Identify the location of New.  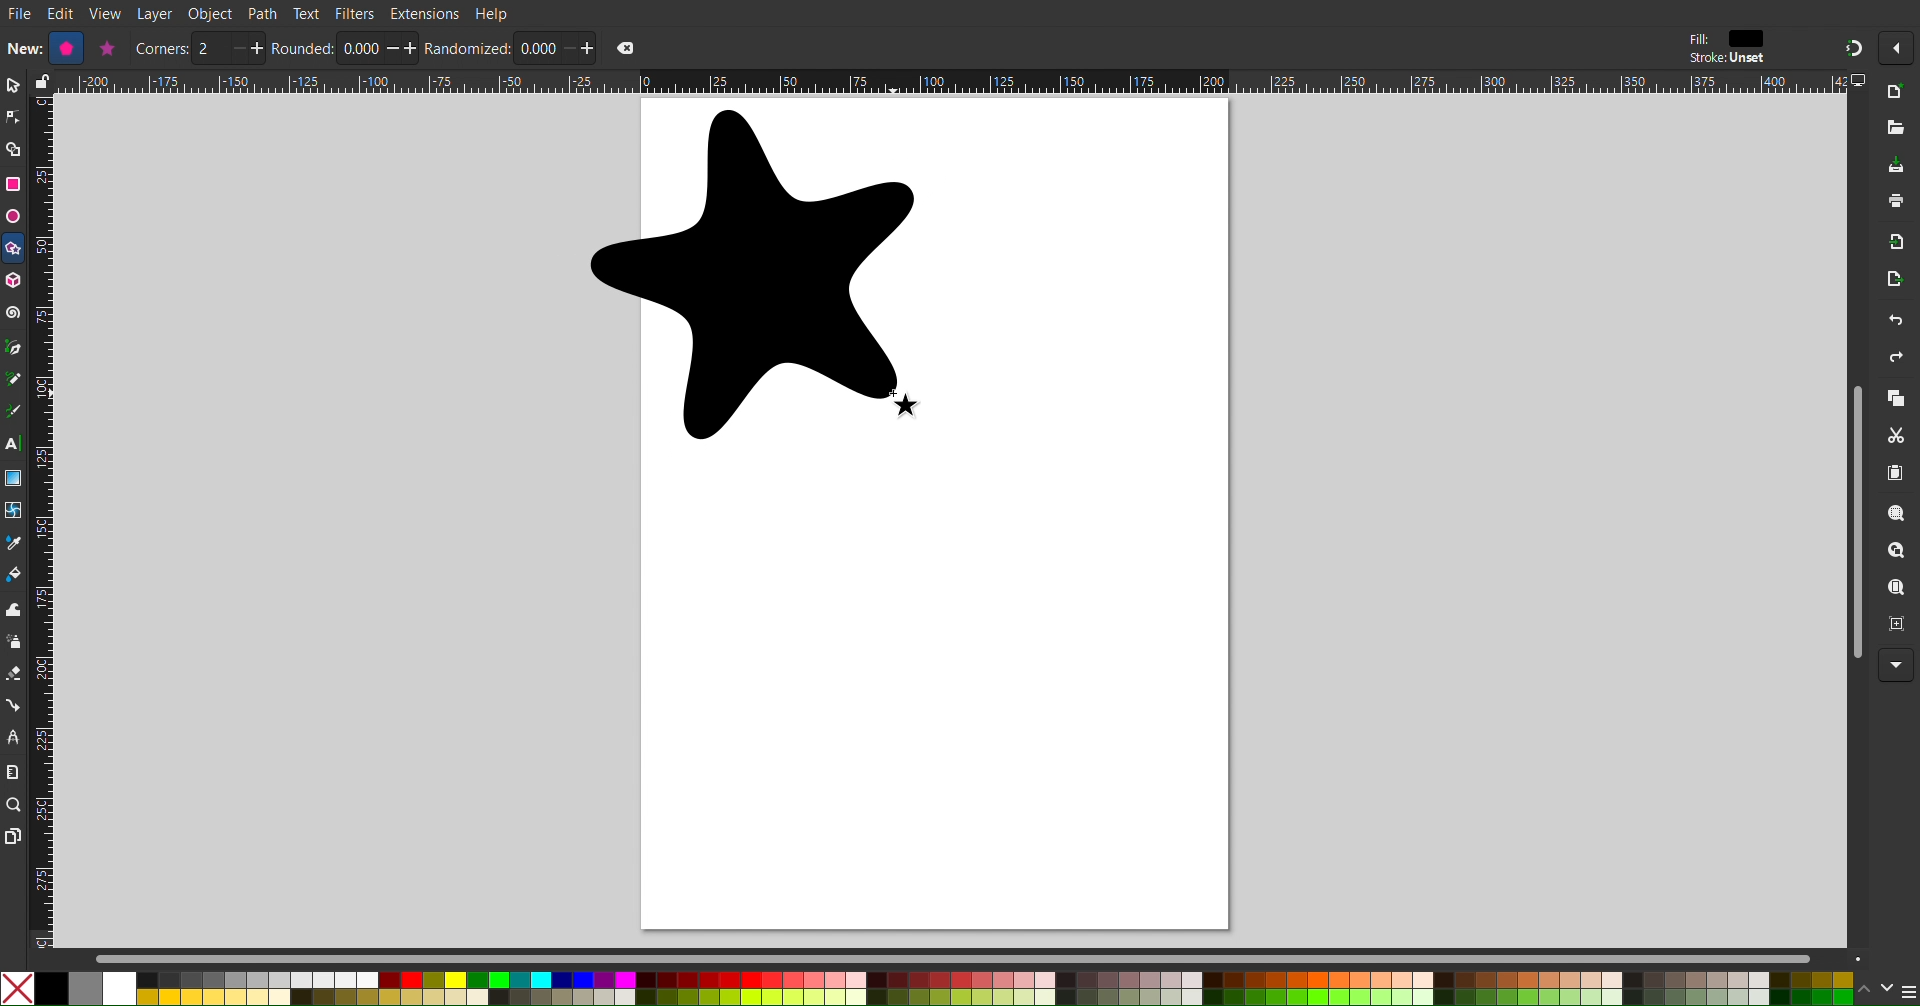
(1898, 93).